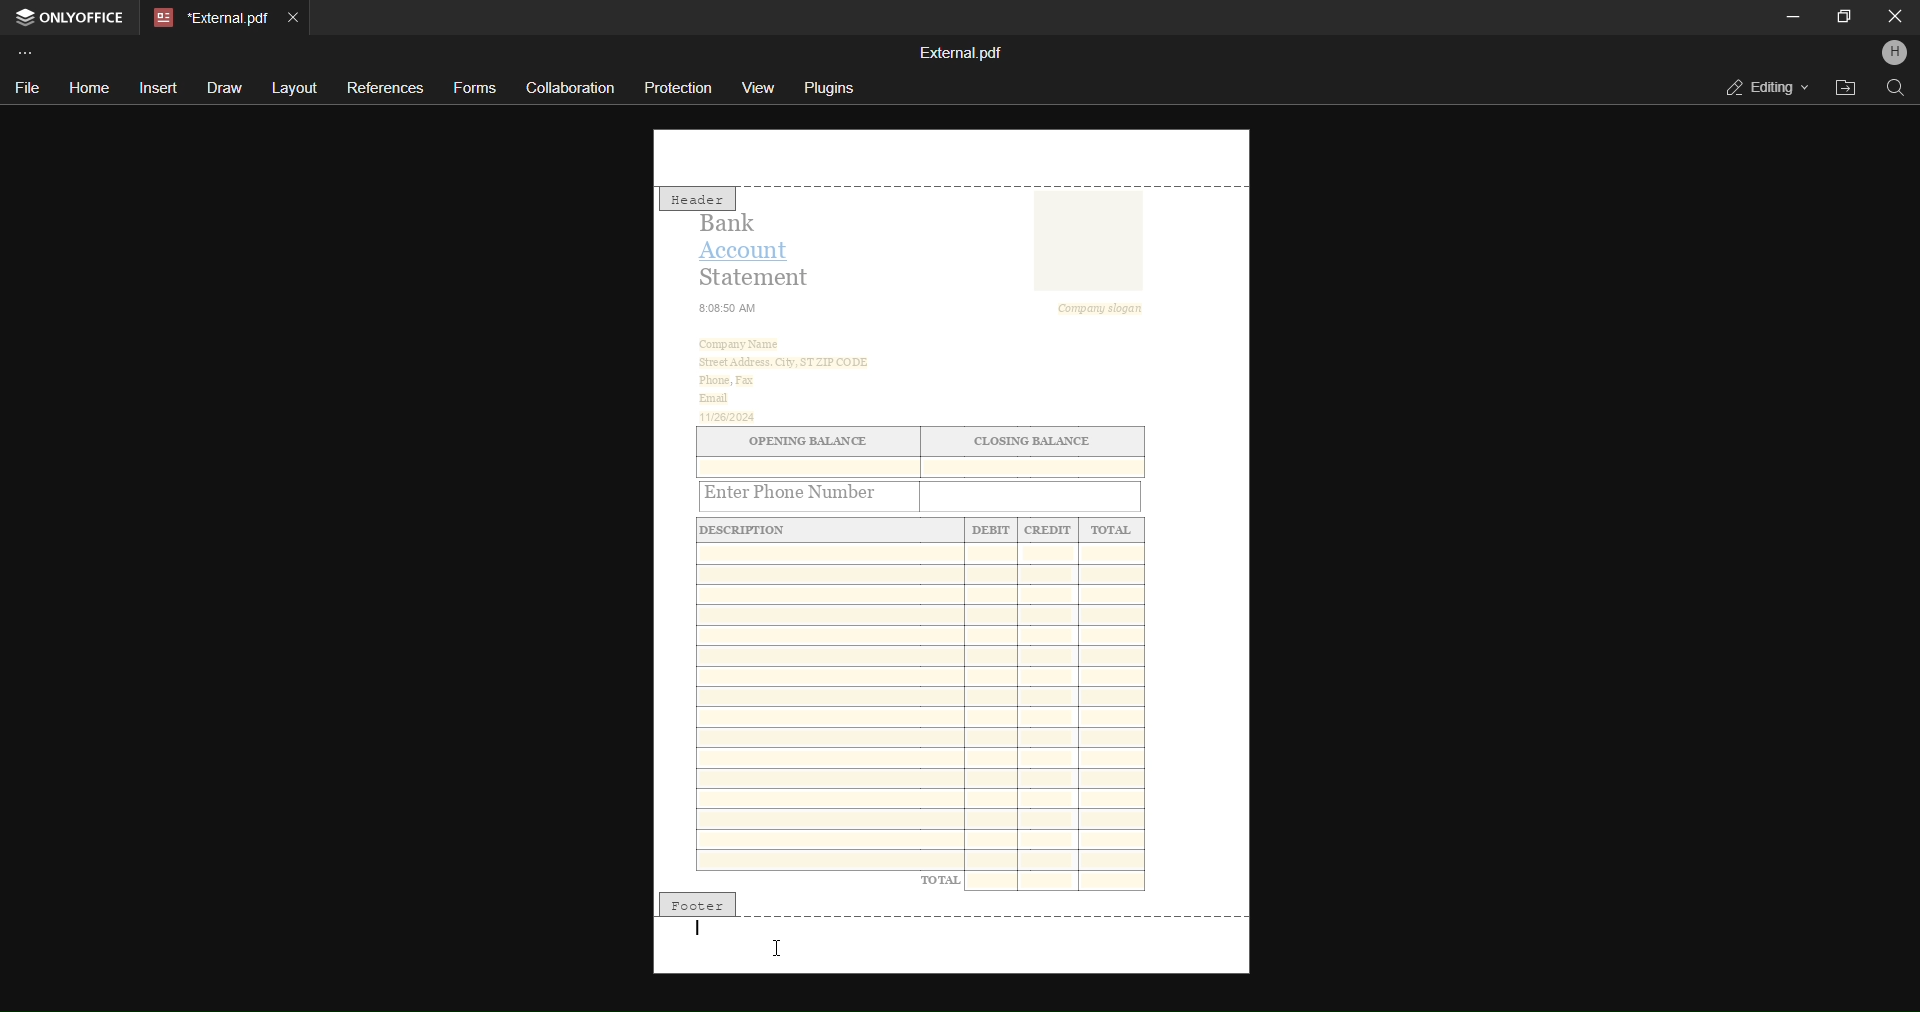 The width and height of the screenshot is (1920, 1012). Describe the element at coordinates (961, 51) in the screenshot. I see `file name` at that location.